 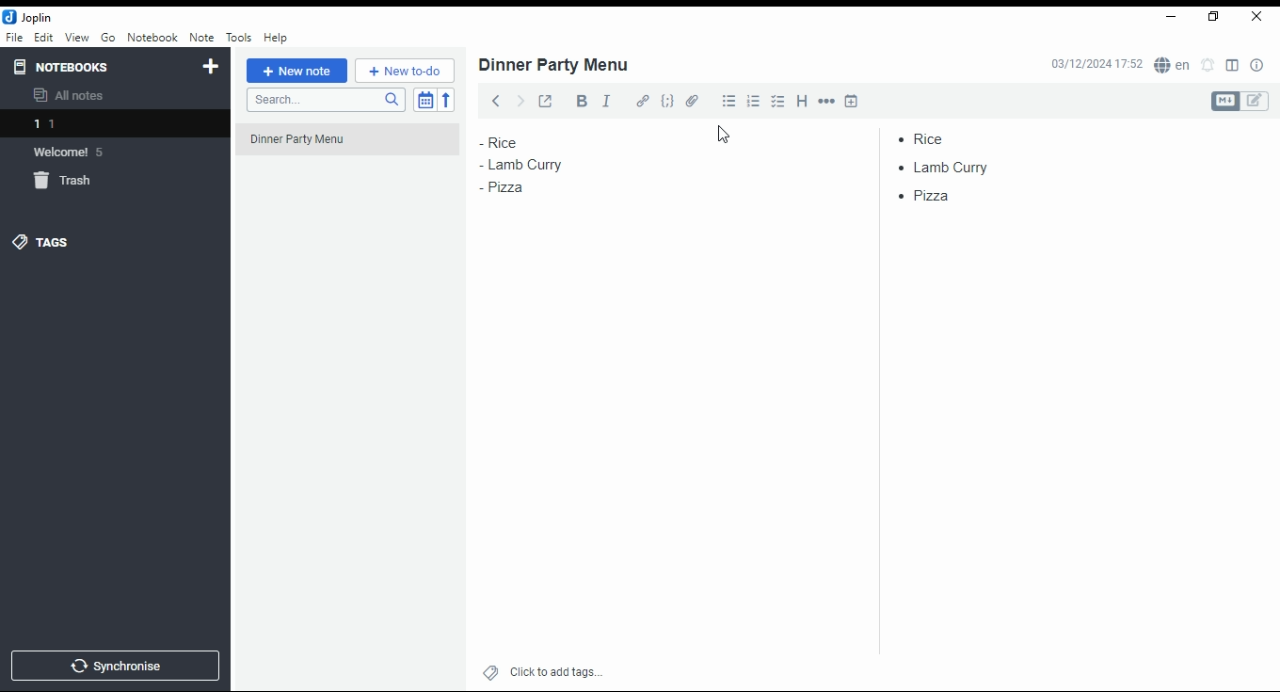 What do you see at coordinates (1170, 17) in the screenshot?
I see `minimize` at bounding box center [1170, 17].